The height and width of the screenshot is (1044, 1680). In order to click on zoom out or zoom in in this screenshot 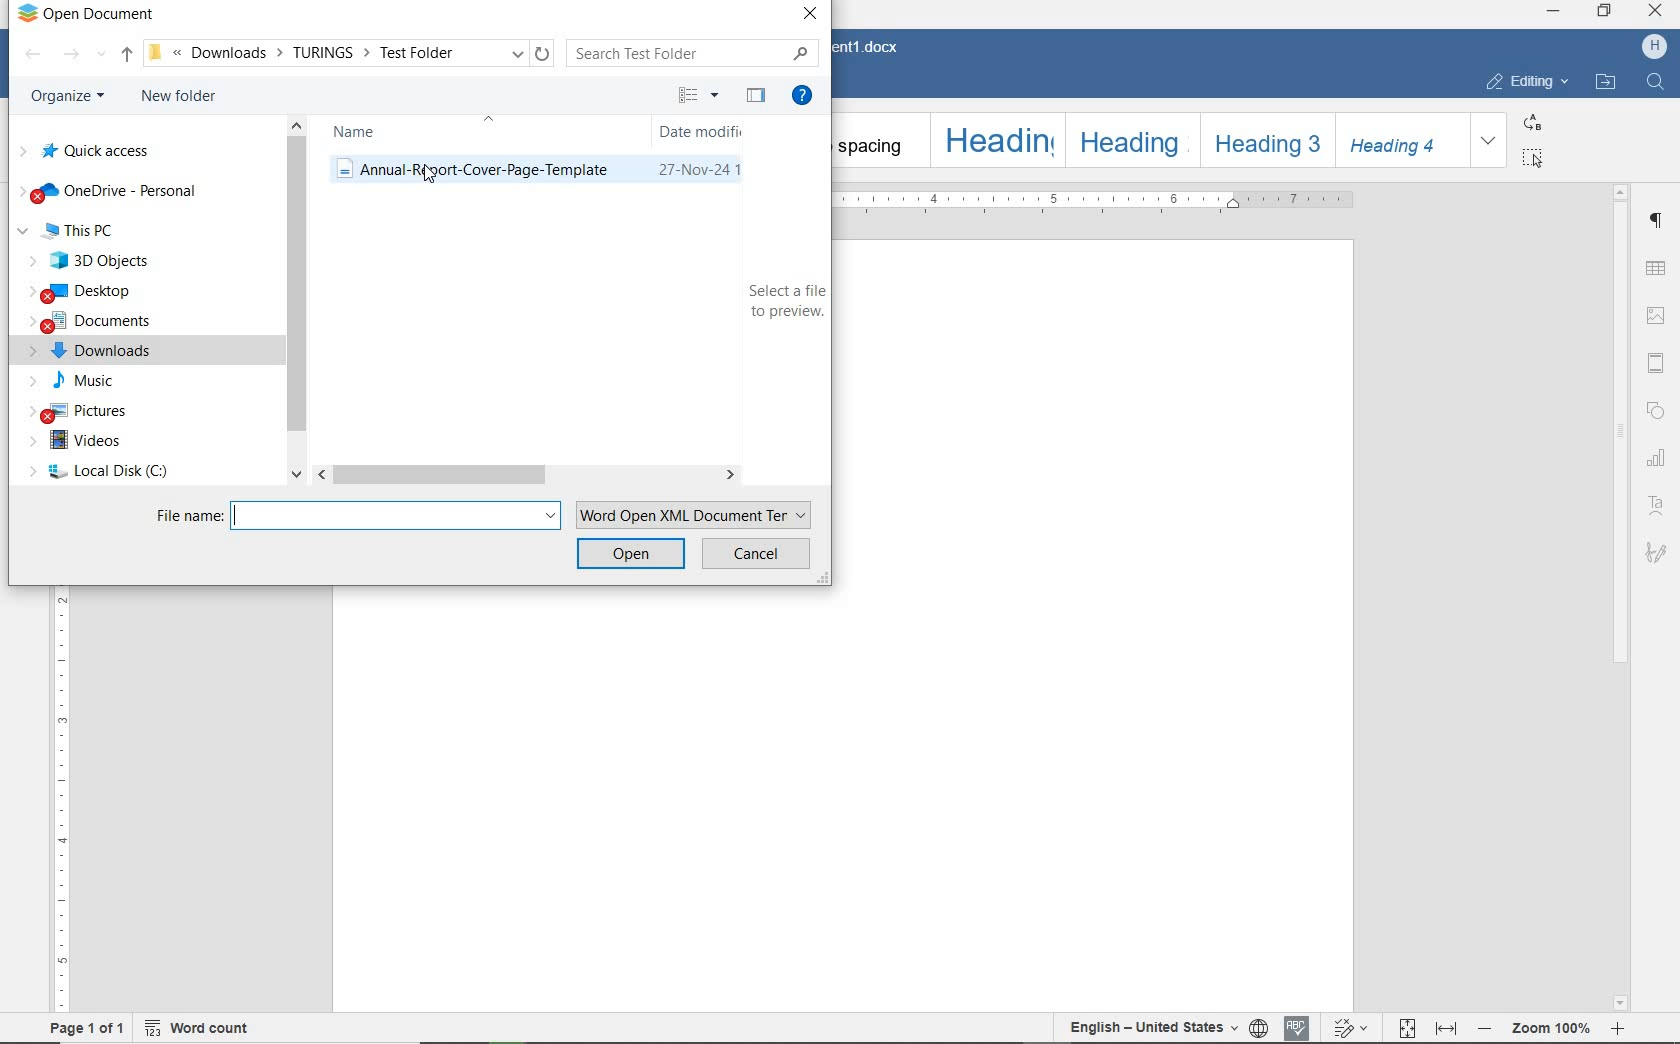, I will do `click(1553, 1027)`.